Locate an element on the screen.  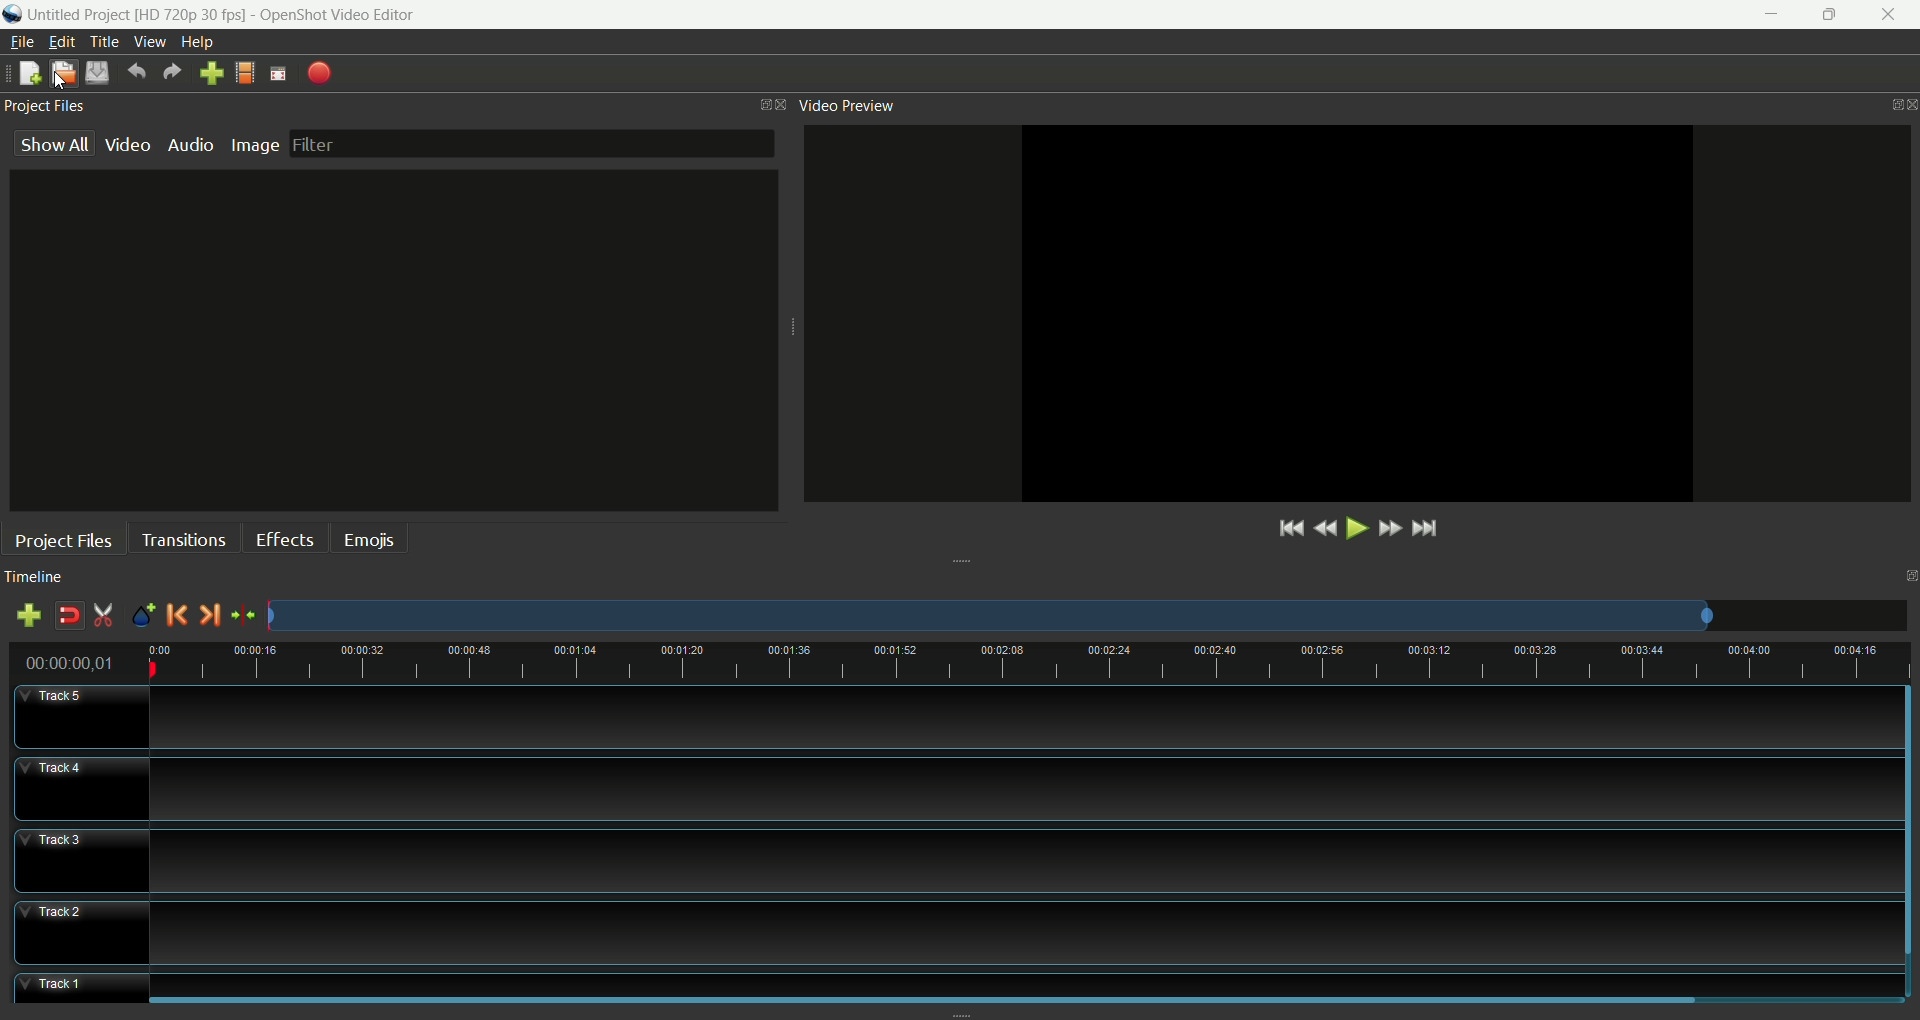
track 3 is located at coordinates (1012, 856).